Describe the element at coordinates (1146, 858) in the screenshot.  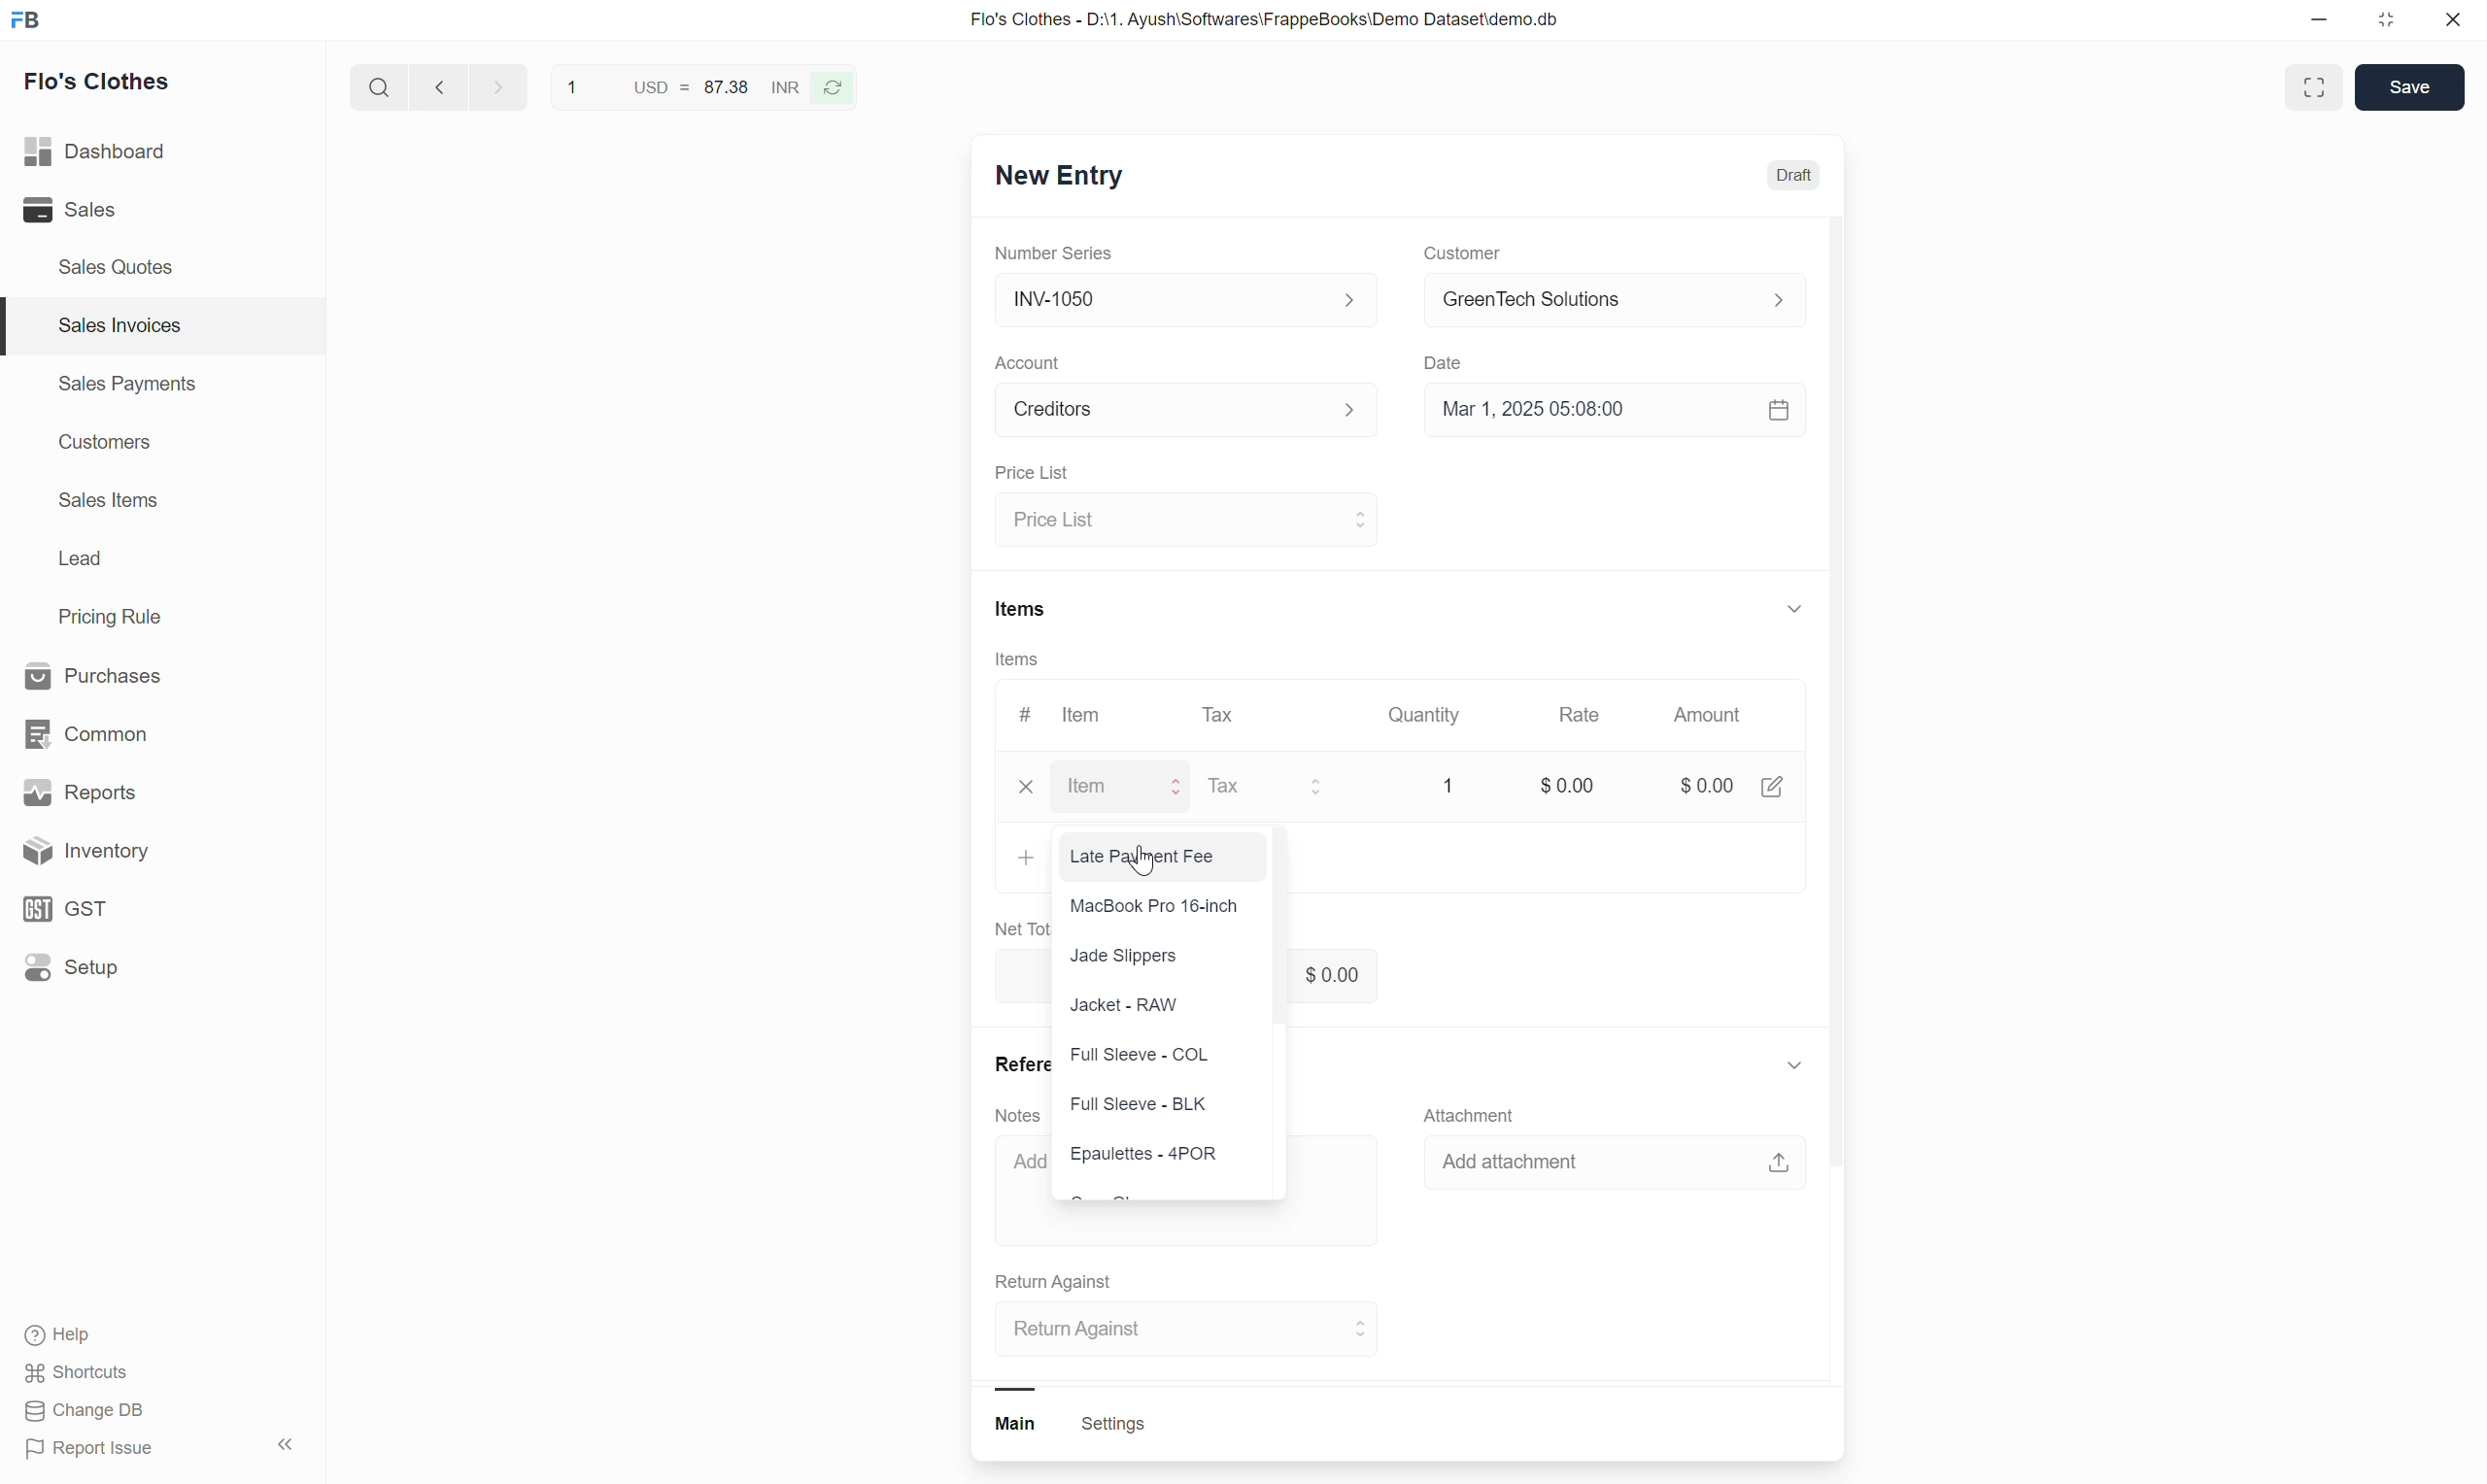
I see `Late Payment Fee` at that location.